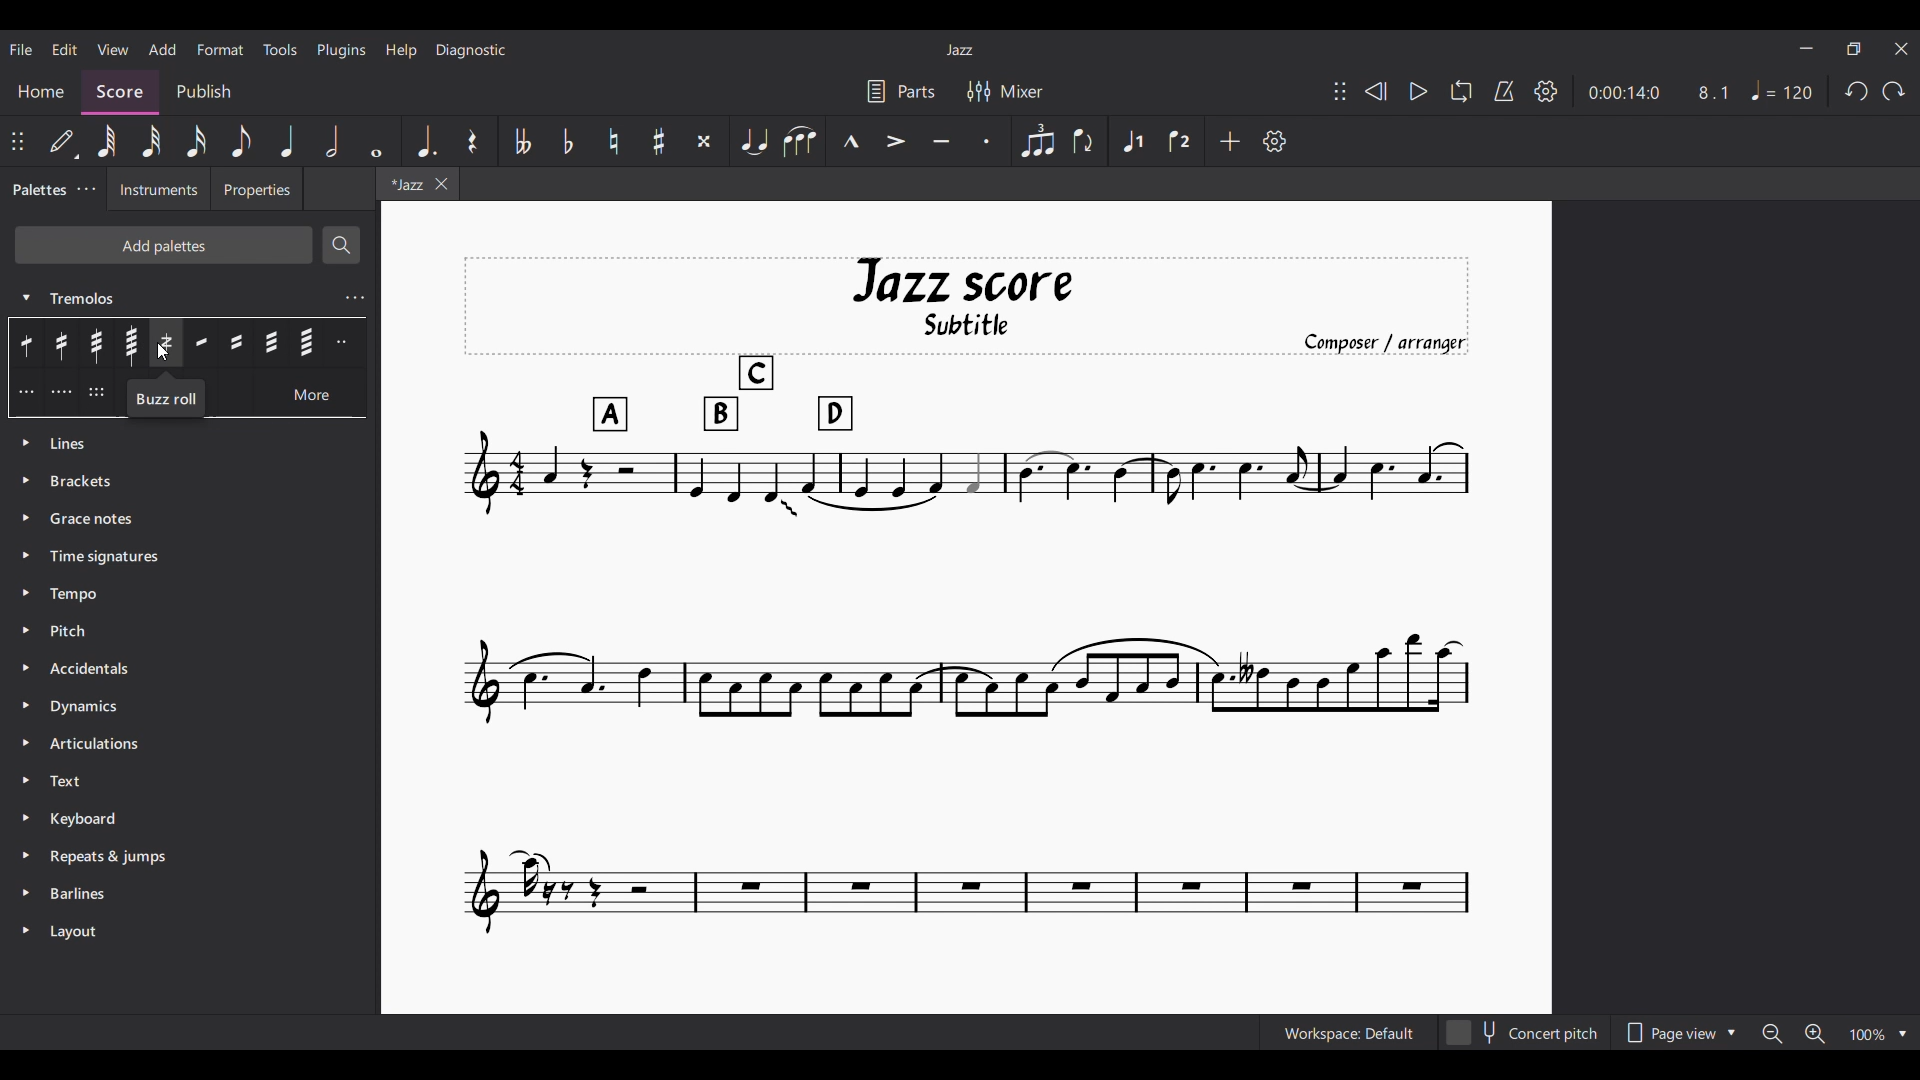 This screenshot has height=1080, width=1920. Describe the element at coordinates (287, 140) in the screenshot. I see `Quarter note` at that location.